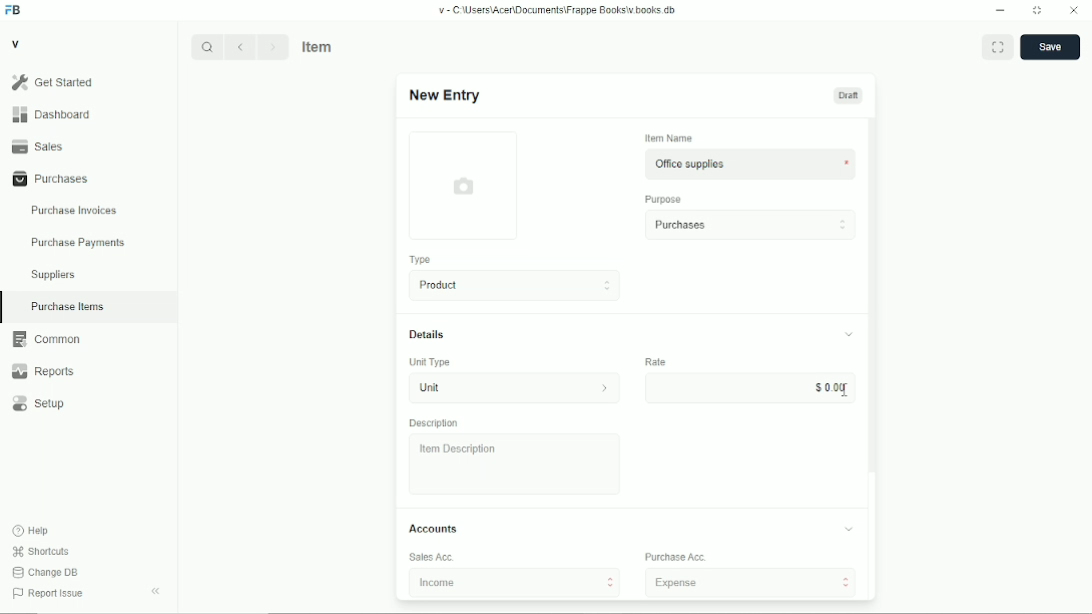 Image resolution: width=1092 pixels, height=614 pixels. Describe the element at coordinates (432, 557) in the screenshot. I see `sales acc.` at that location.